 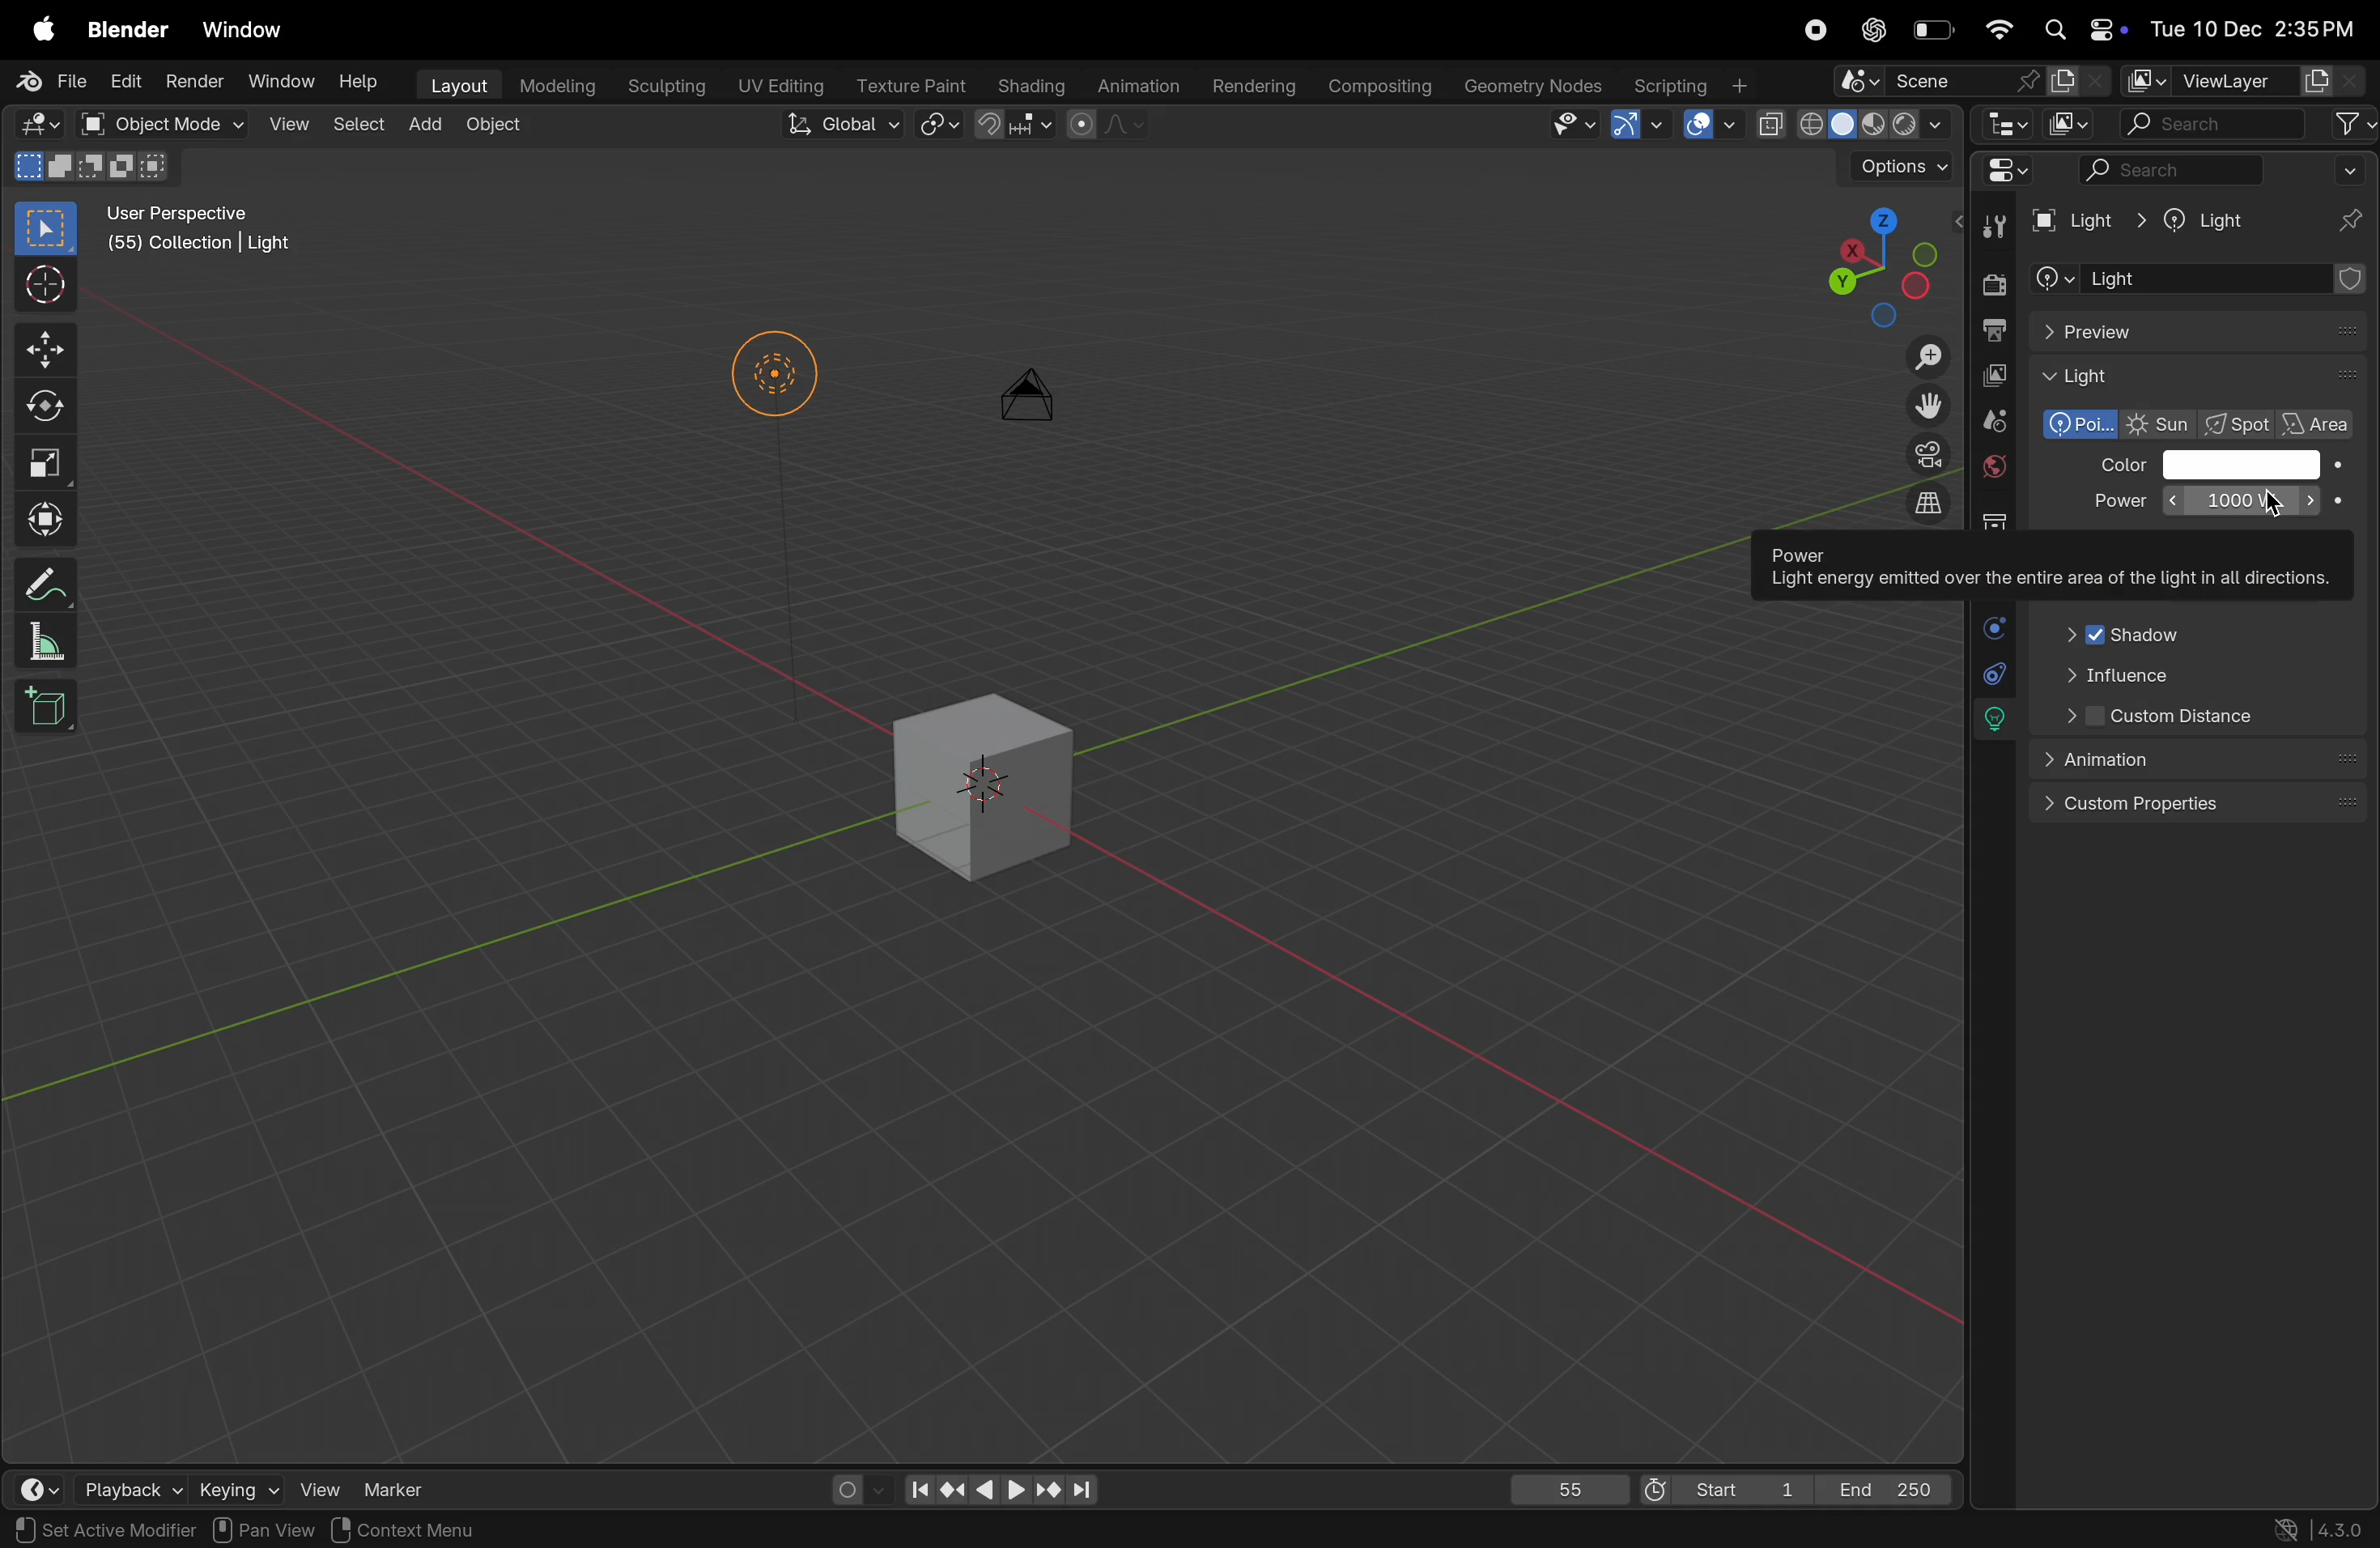 I want to click on Light, so click(x=2087, y=220).